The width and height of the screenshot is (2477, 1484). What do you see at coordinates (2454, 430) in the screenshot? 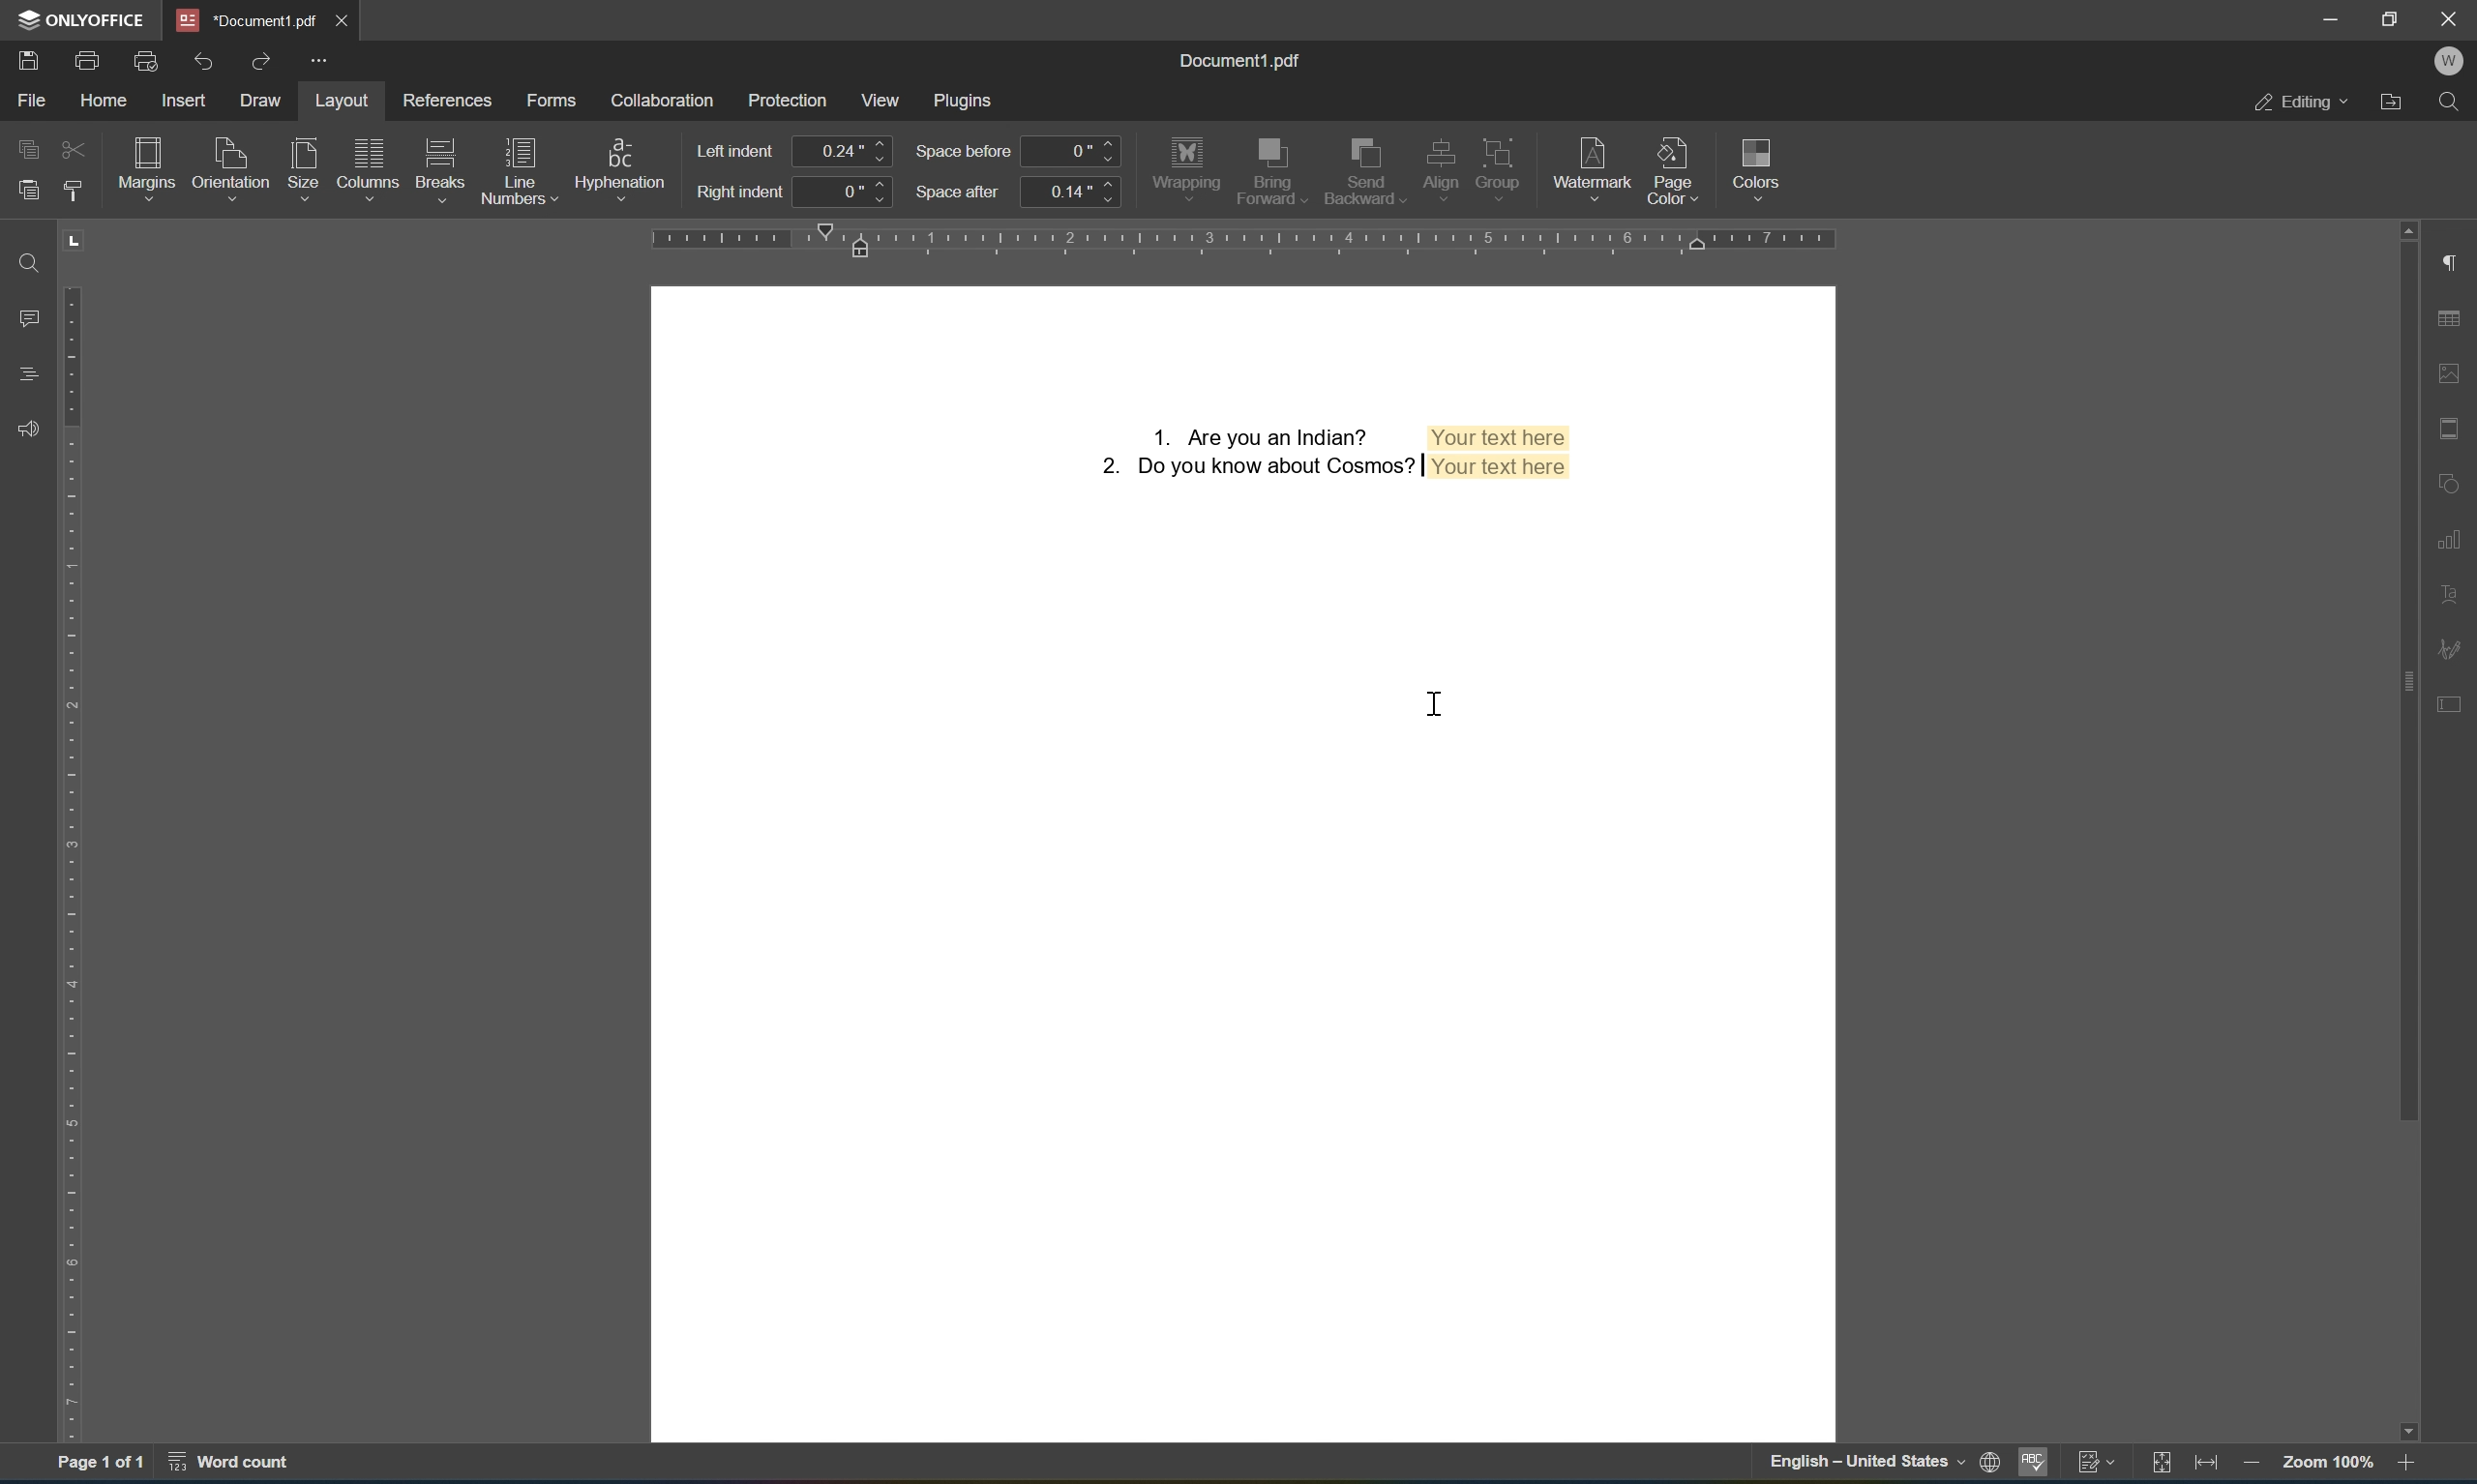
I see `header & footer settings` at bounding box center [2454, 430].